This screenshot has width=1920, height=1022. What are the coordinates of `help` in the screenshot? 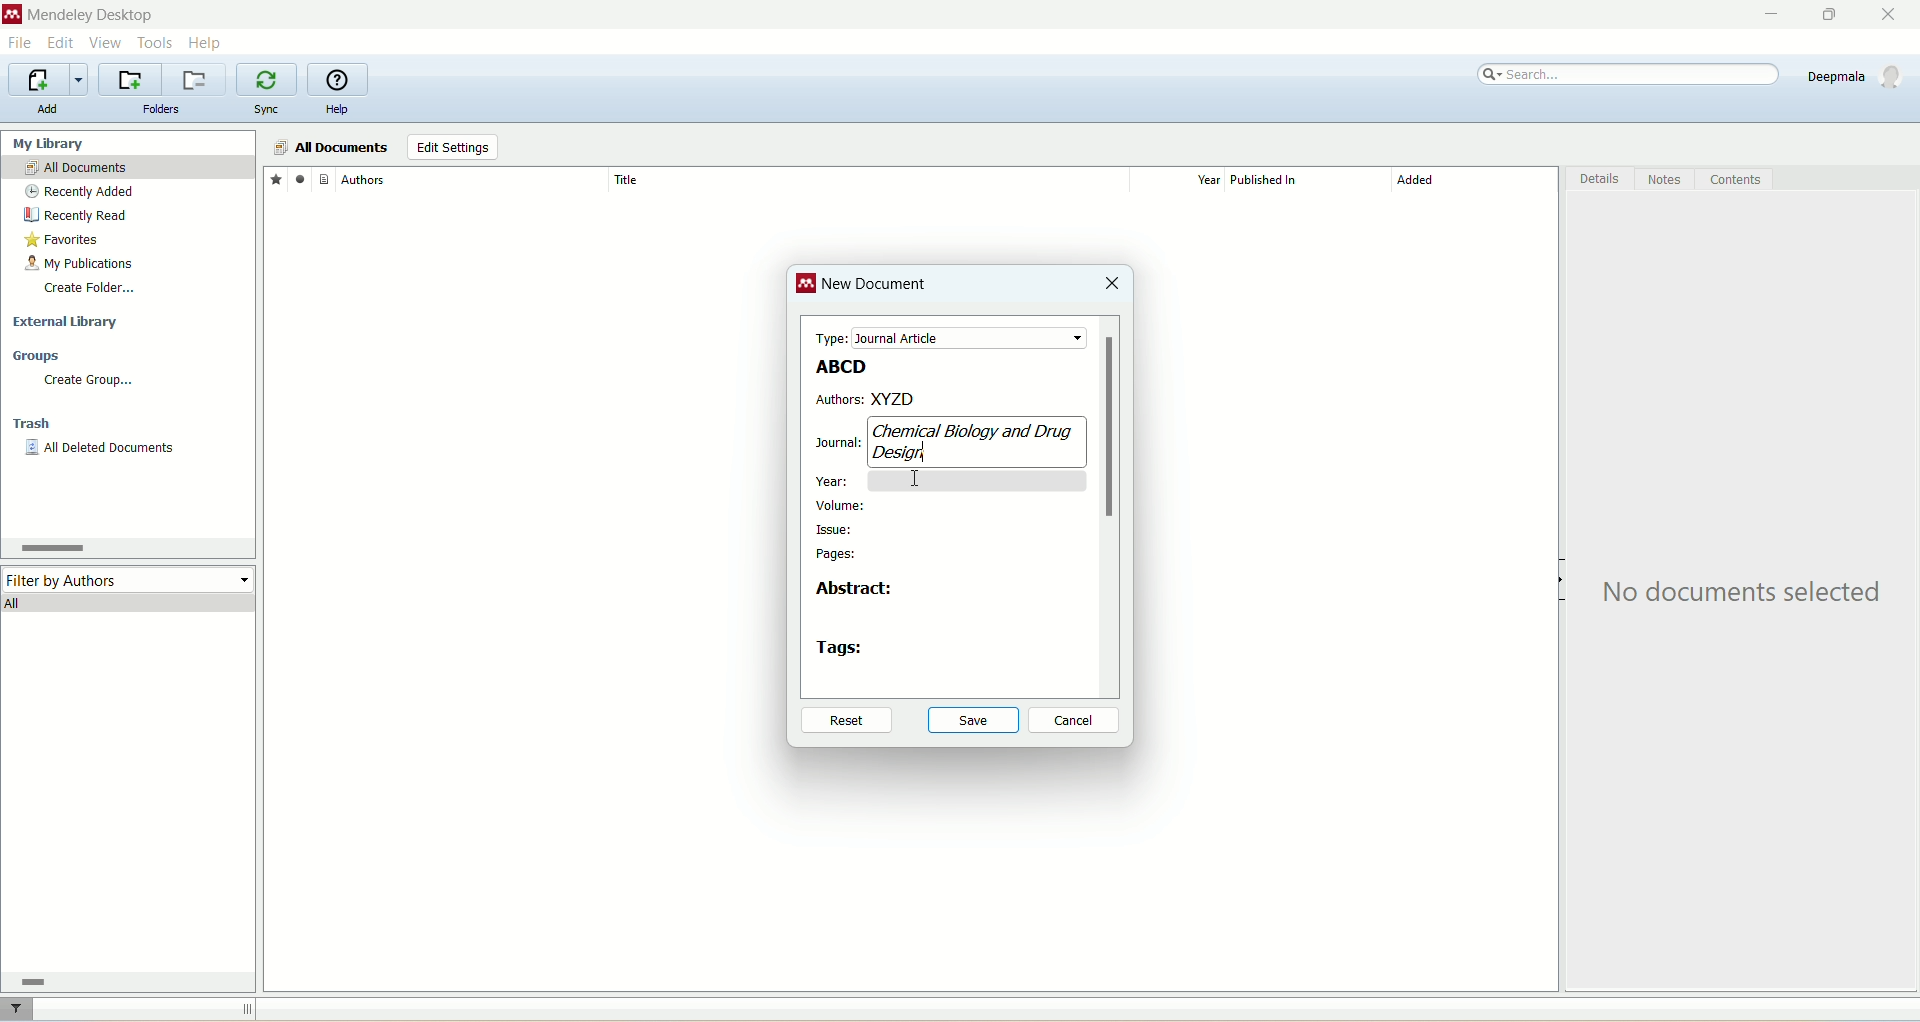 It's located at (207, 42).